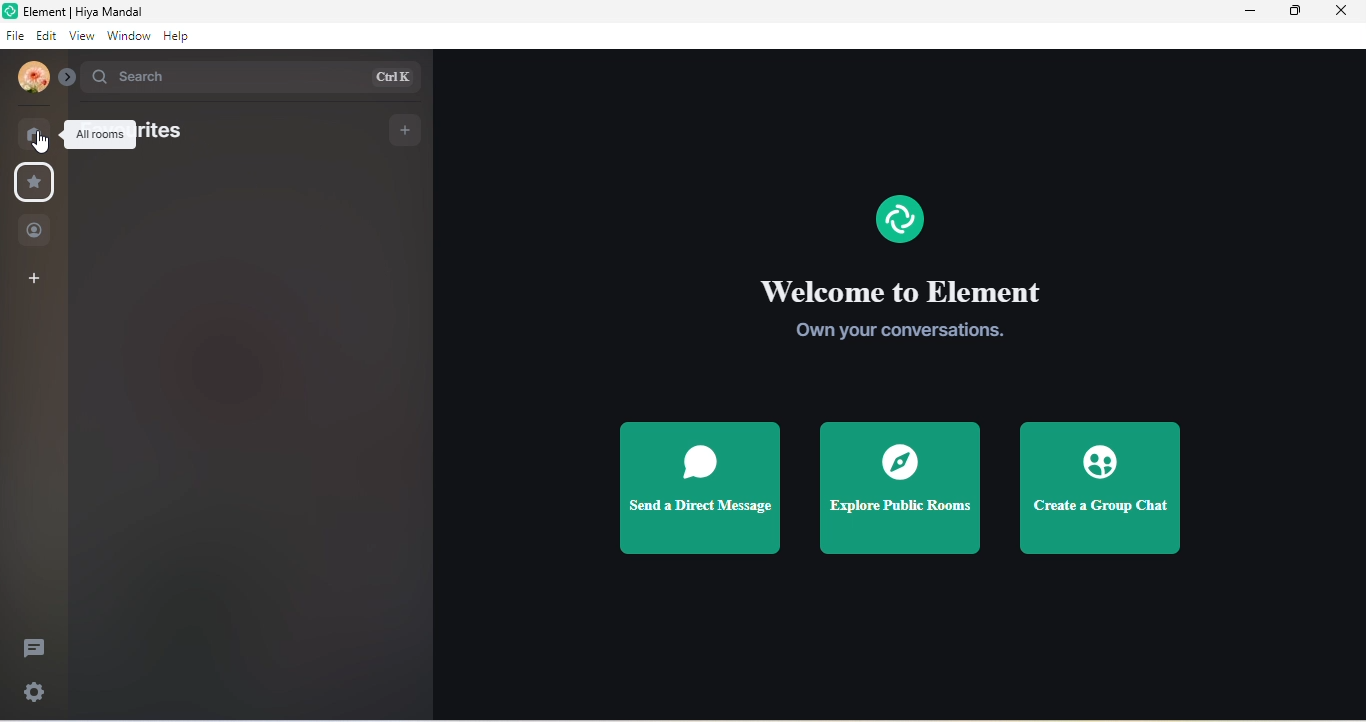 This screenshot has width=1366, height=722. What do you see at coordinates (253, 78) in the screenshot?
I see `search bar ` at bounding box center [253, 78].